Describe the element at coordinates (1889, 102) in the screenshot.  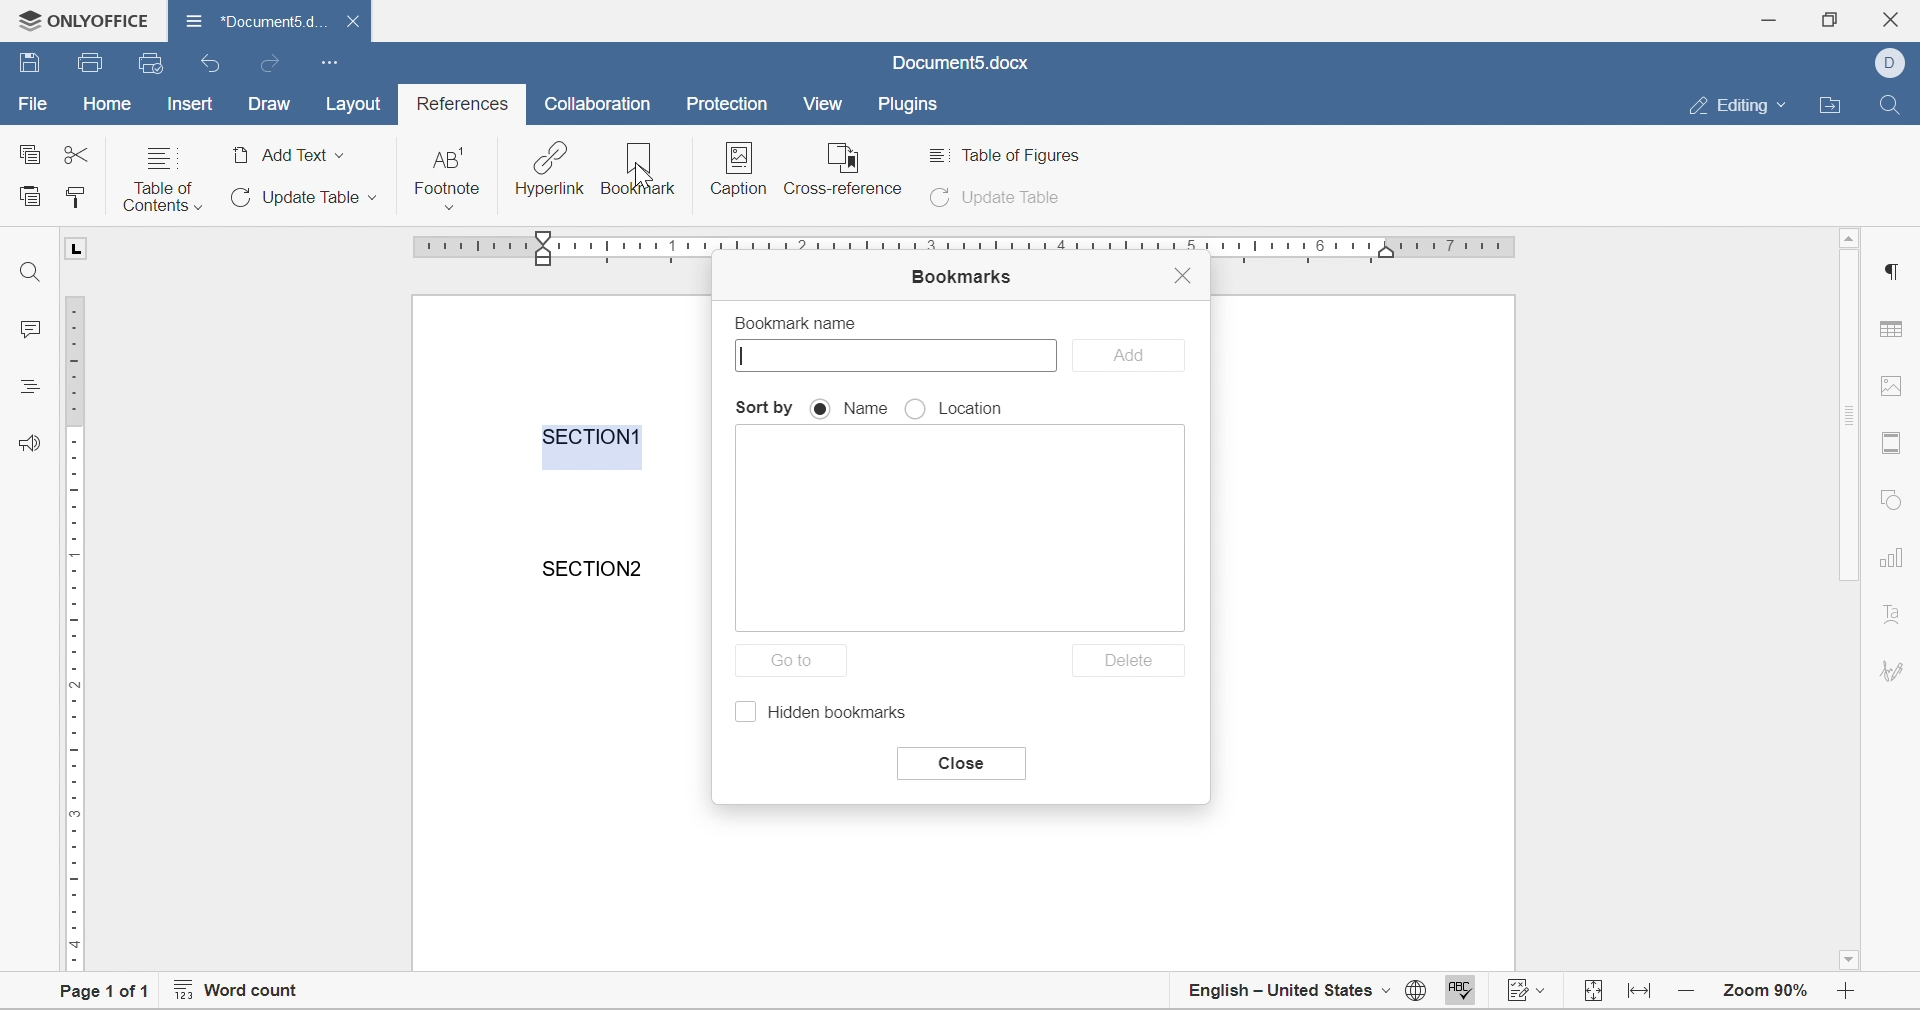
I see `find` at that location.